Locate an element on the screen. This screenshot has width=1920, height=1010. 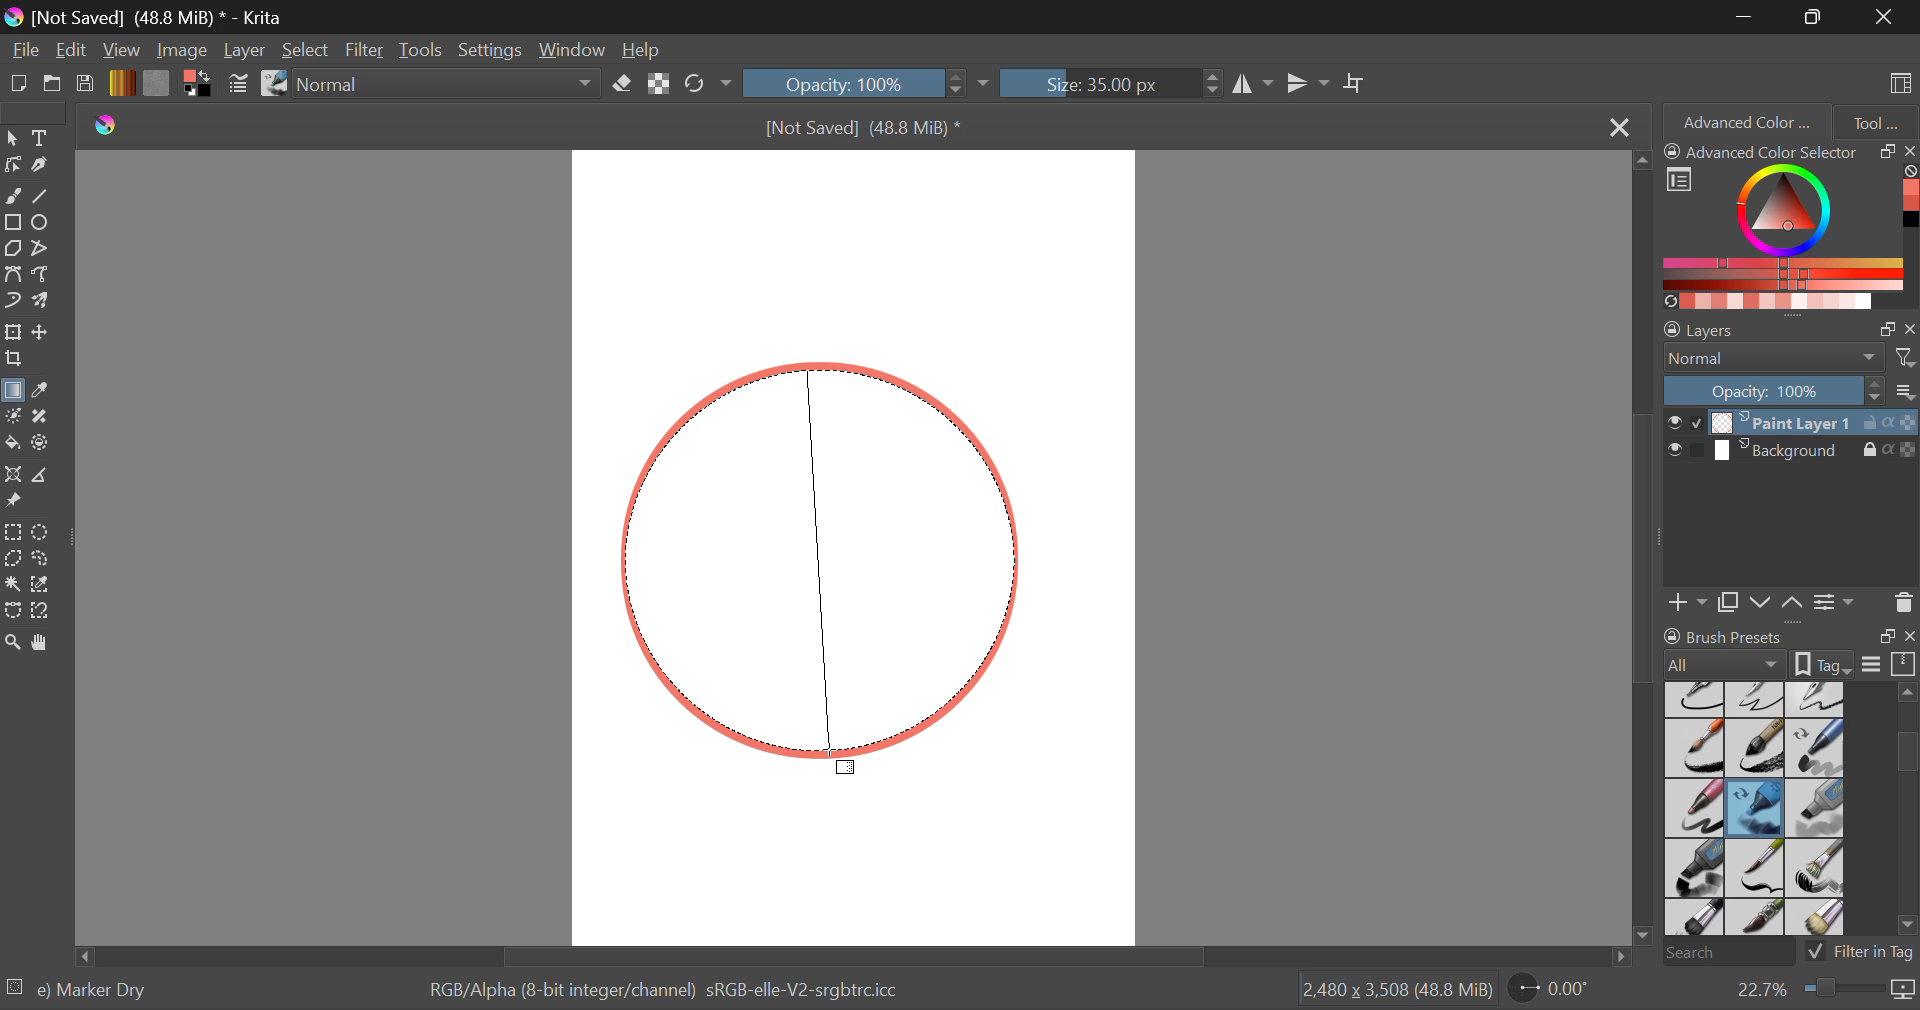
Enclose and Fill Tool is located at coordinates (42, 444).